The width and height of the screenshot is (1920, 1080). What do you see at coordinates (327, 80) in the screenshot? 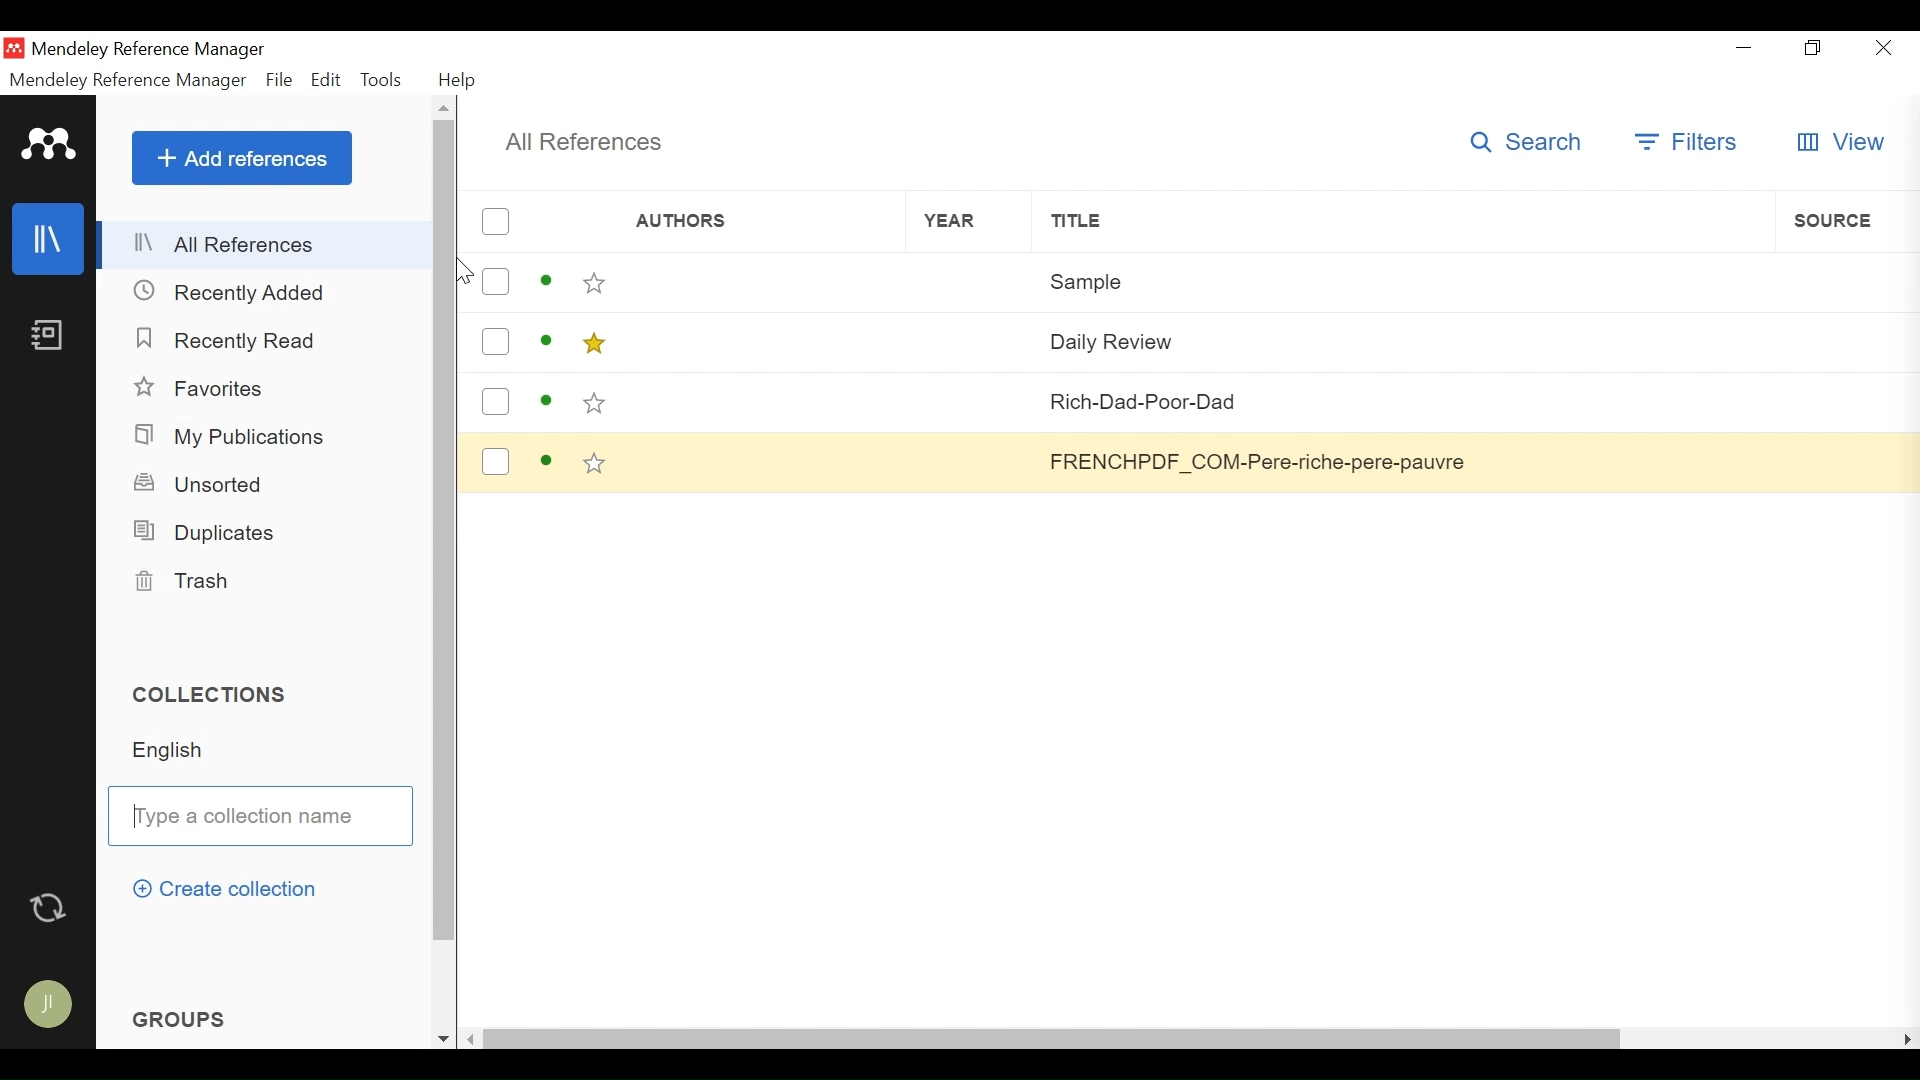
I see `Edit` at bounding box center [327, 80].